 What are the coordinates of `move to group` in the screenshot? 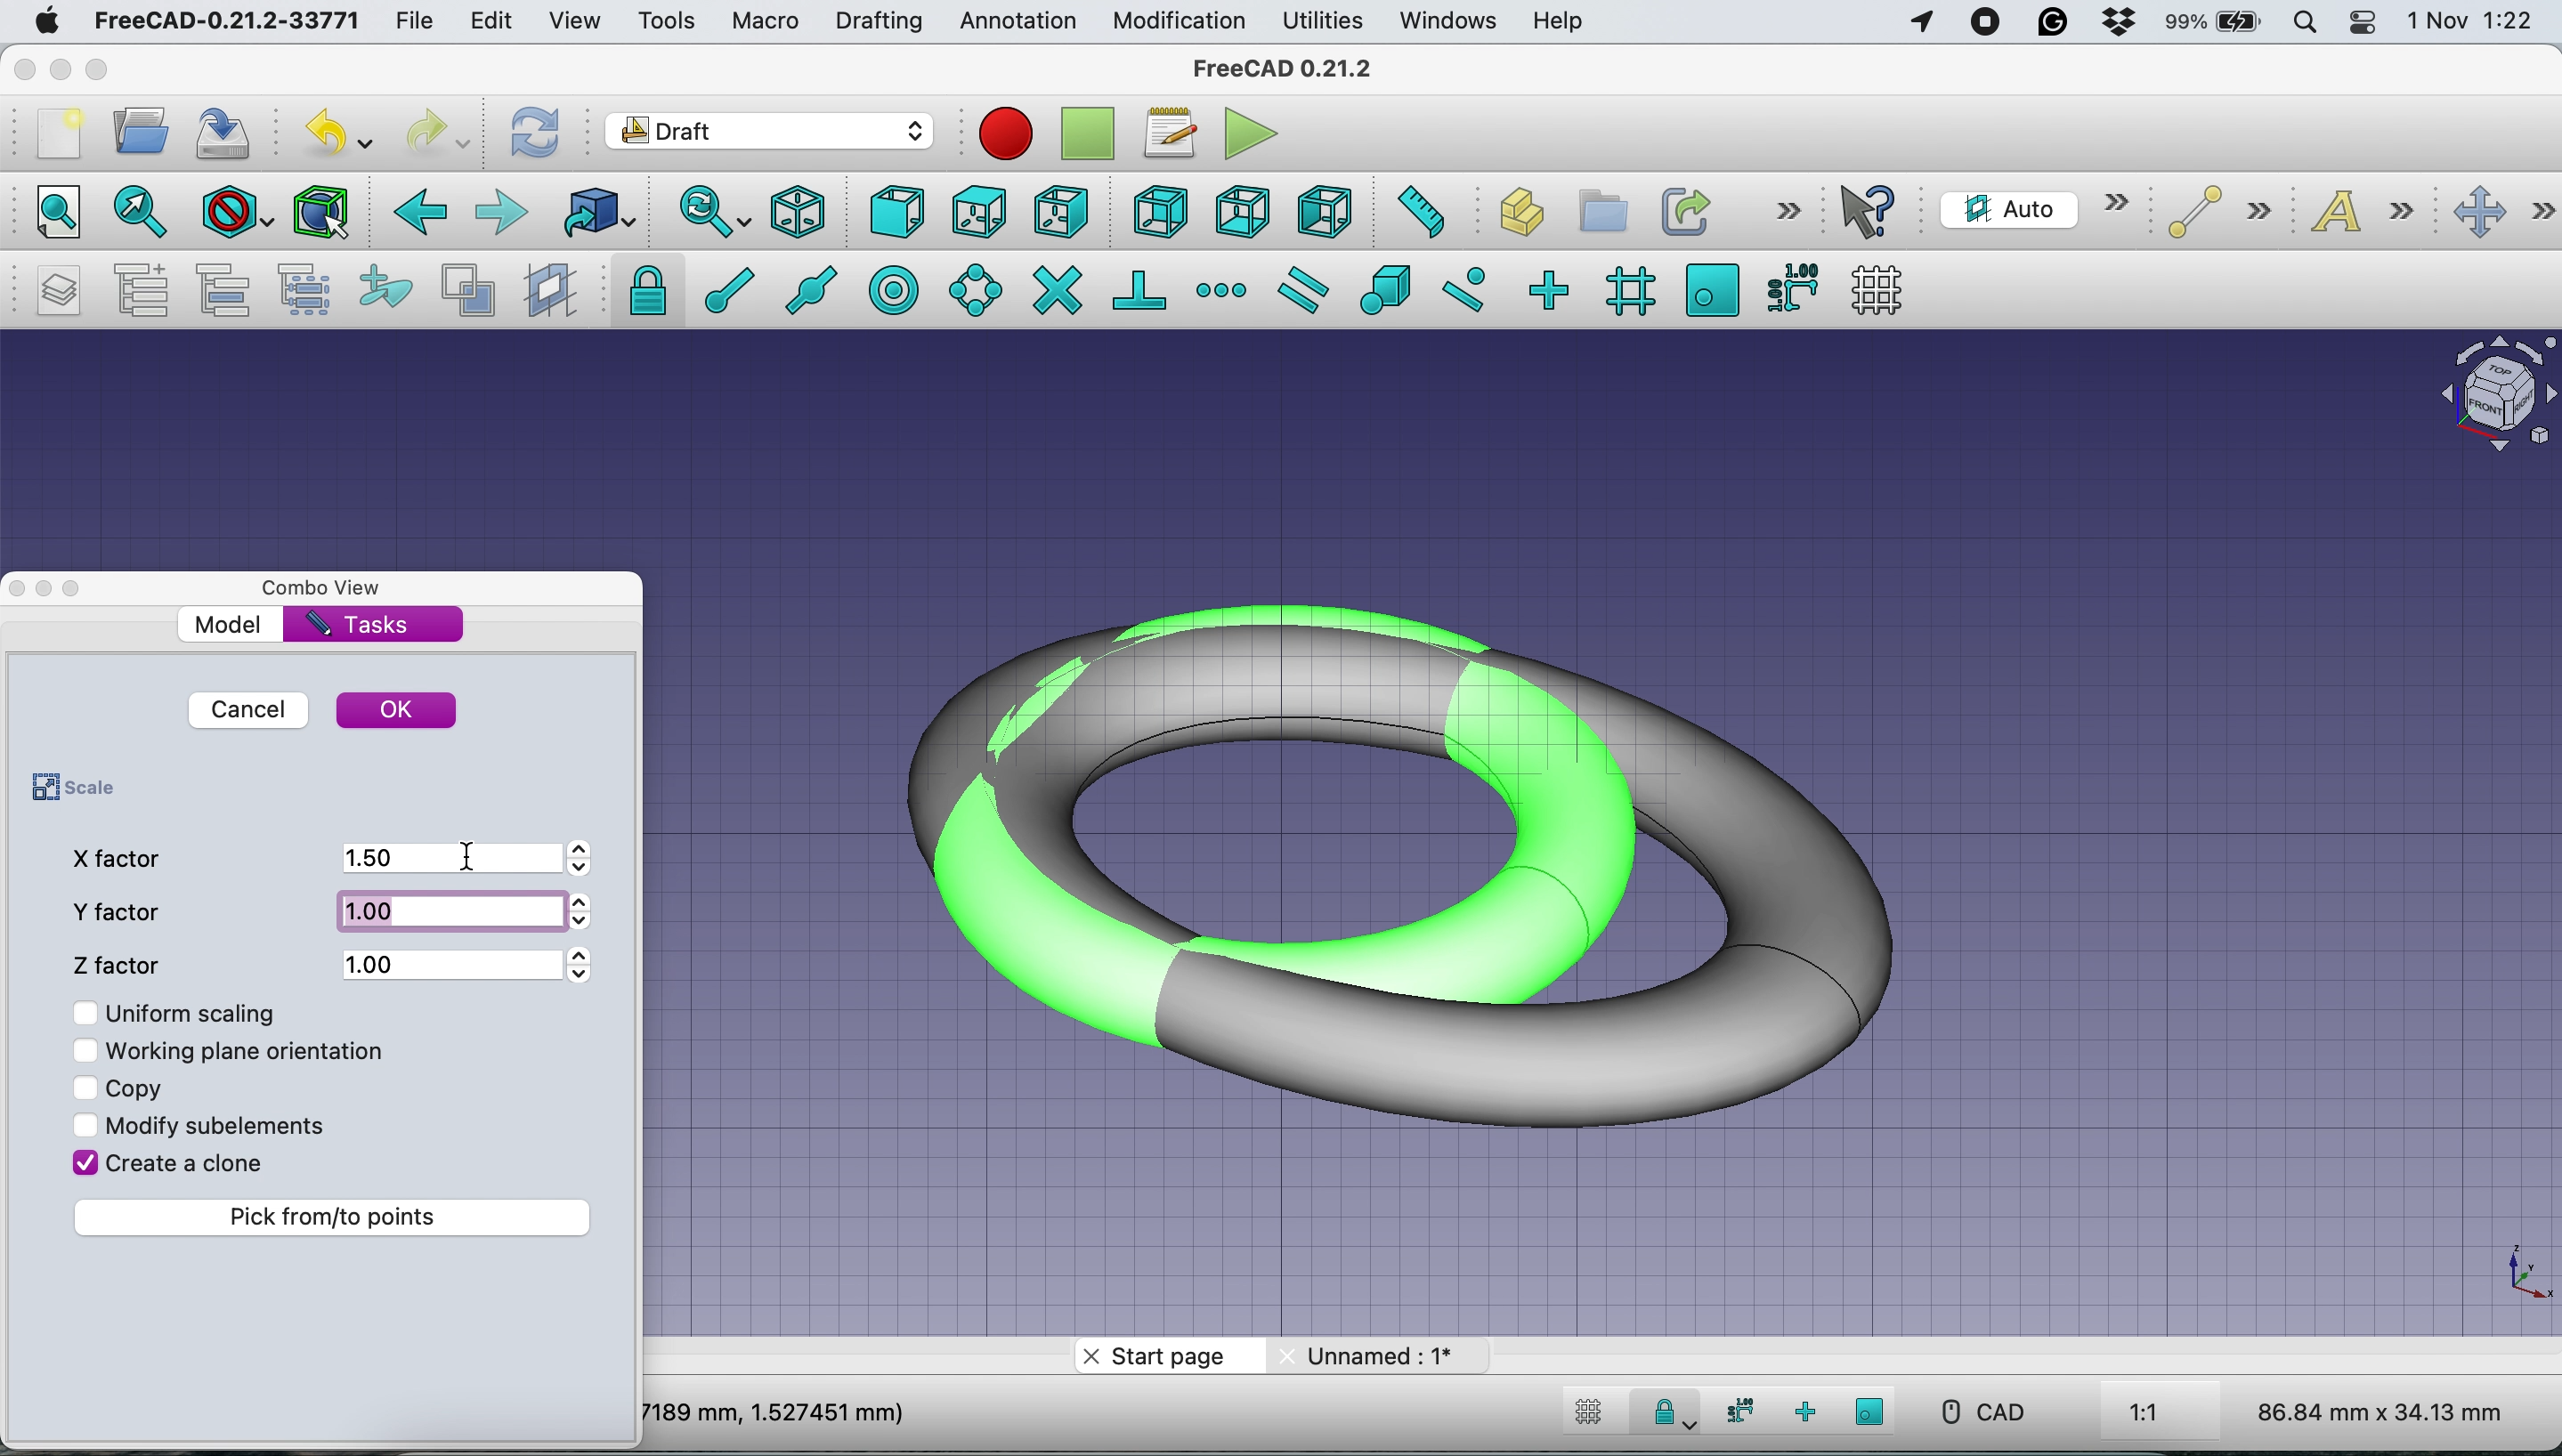 It's located at (231, 290).